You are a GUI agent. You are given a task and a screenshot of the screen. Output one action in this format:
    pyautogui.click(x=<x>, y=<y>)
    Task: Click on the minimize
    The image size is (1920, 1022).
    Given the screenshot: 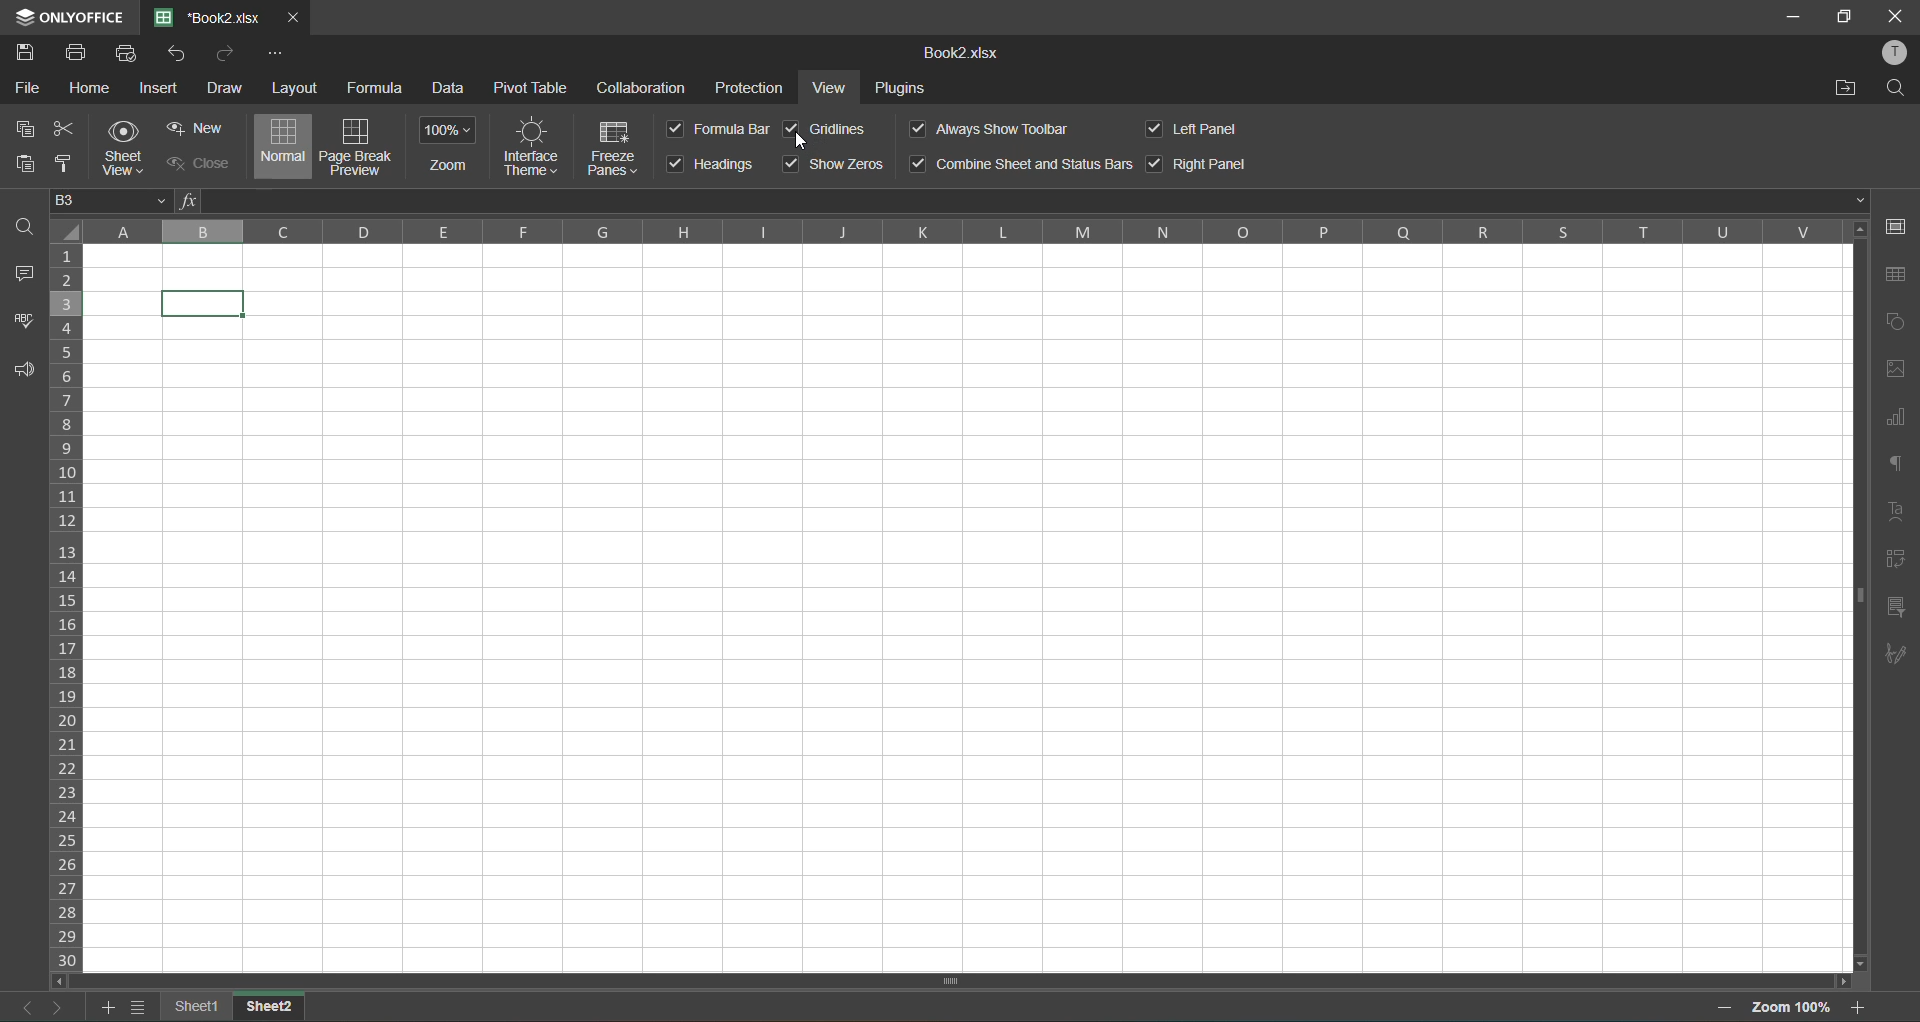 What is the action you would take?
    pyautogui.click(x=1789, y=15)
    